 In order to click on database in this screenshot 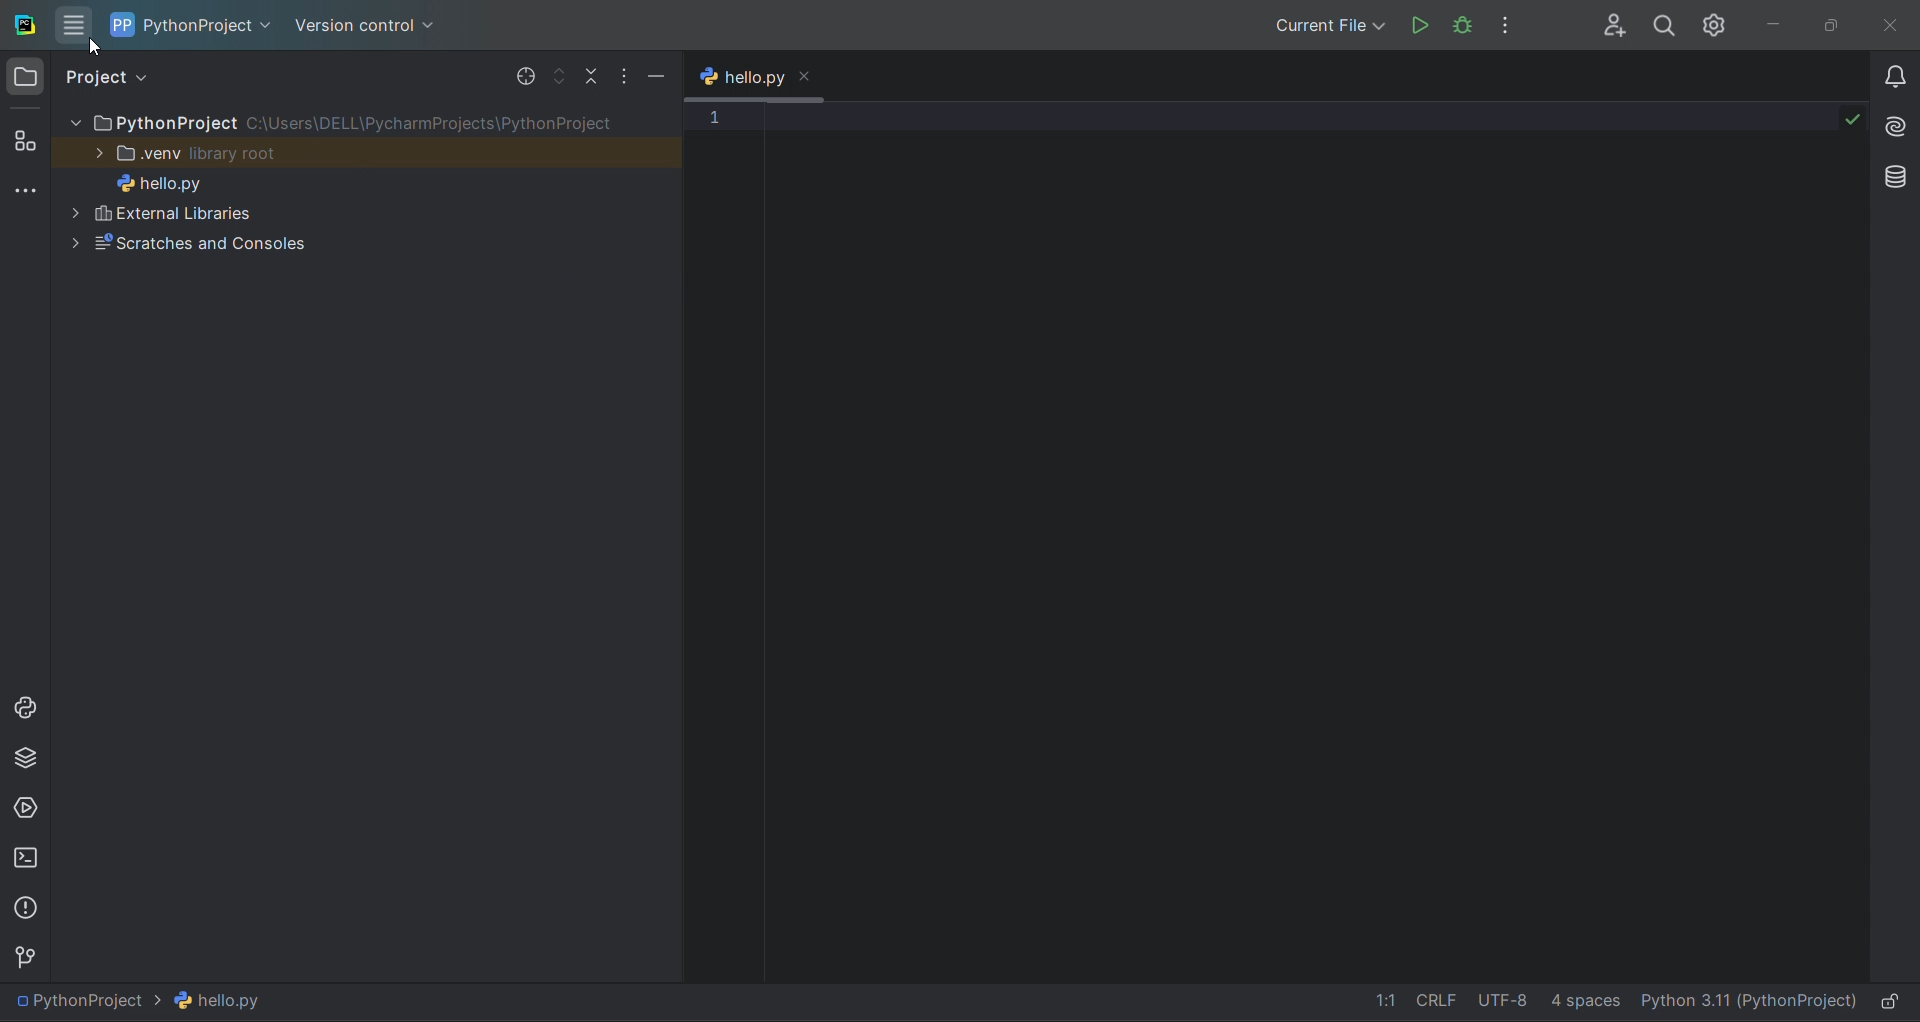, I will do `click(1894, 179)`.